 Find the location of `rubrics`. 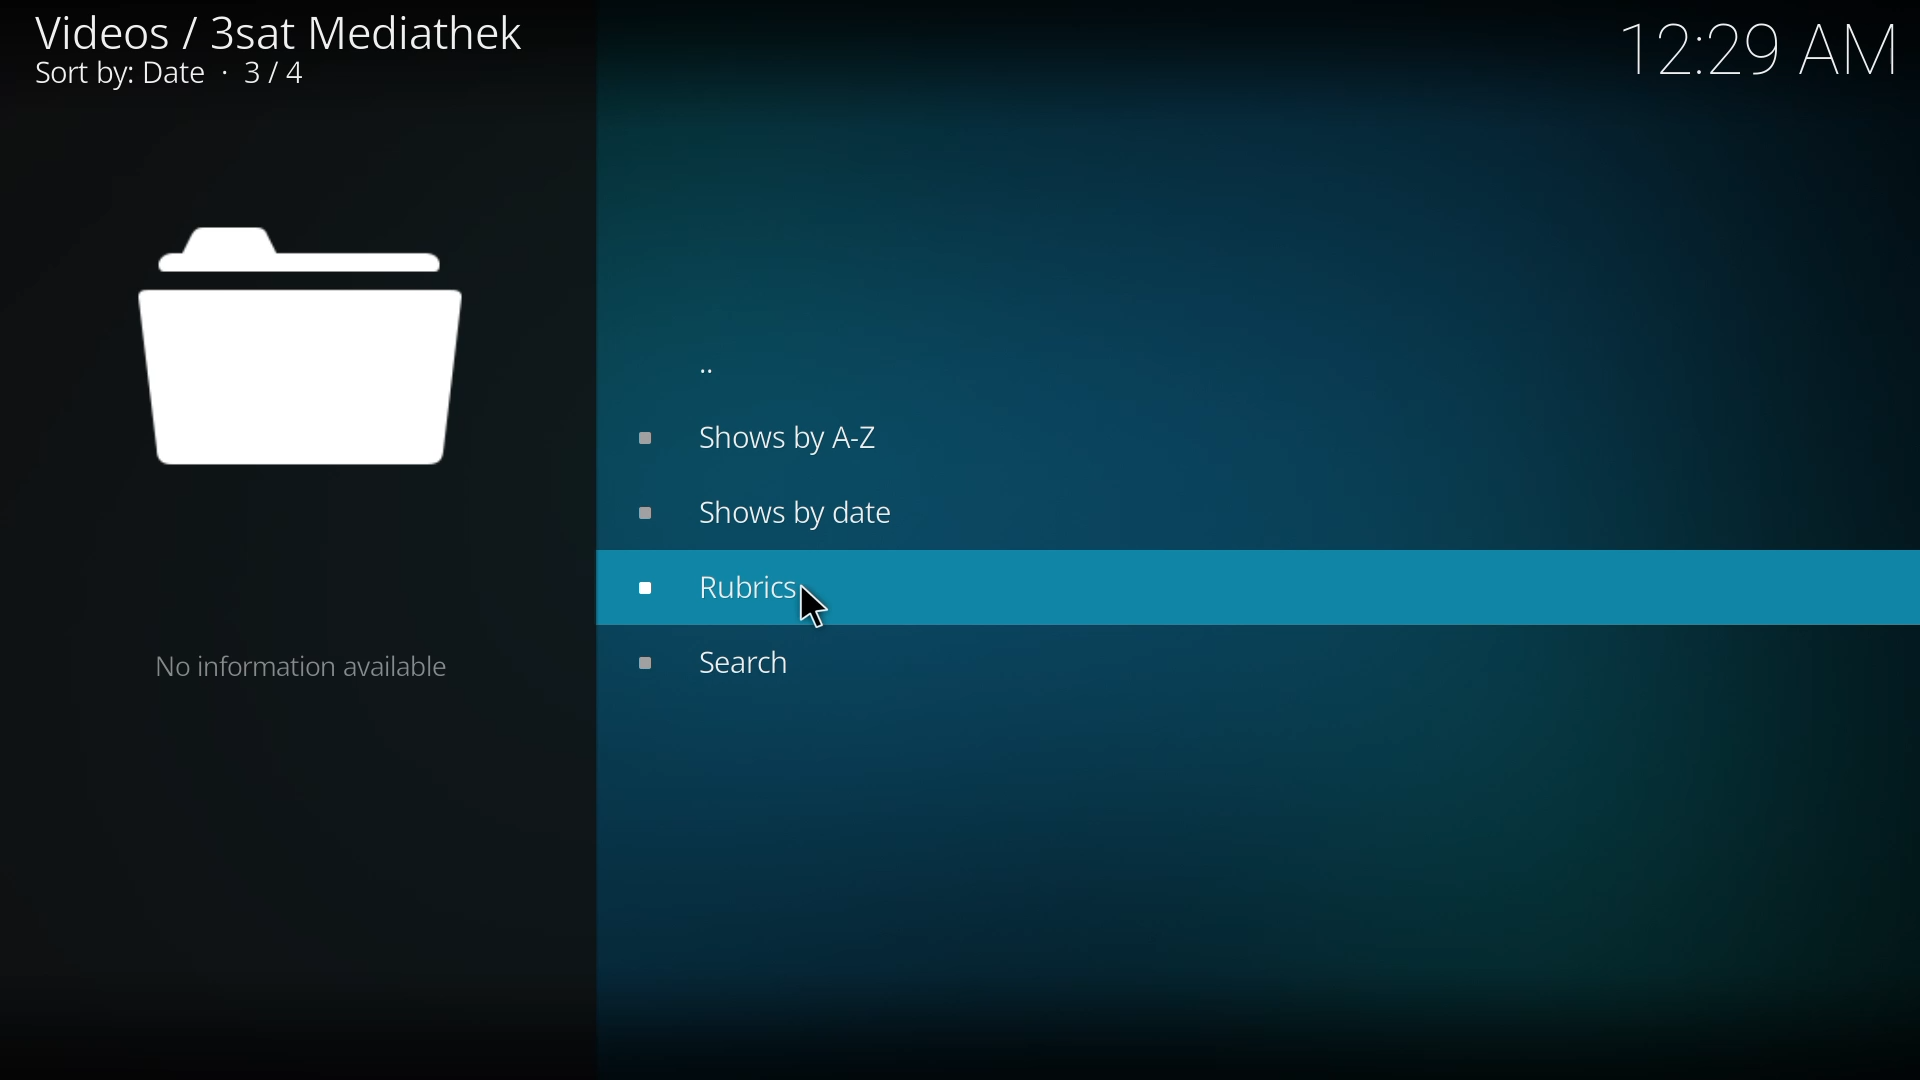

rubrics is located at coordinates (734, 586).